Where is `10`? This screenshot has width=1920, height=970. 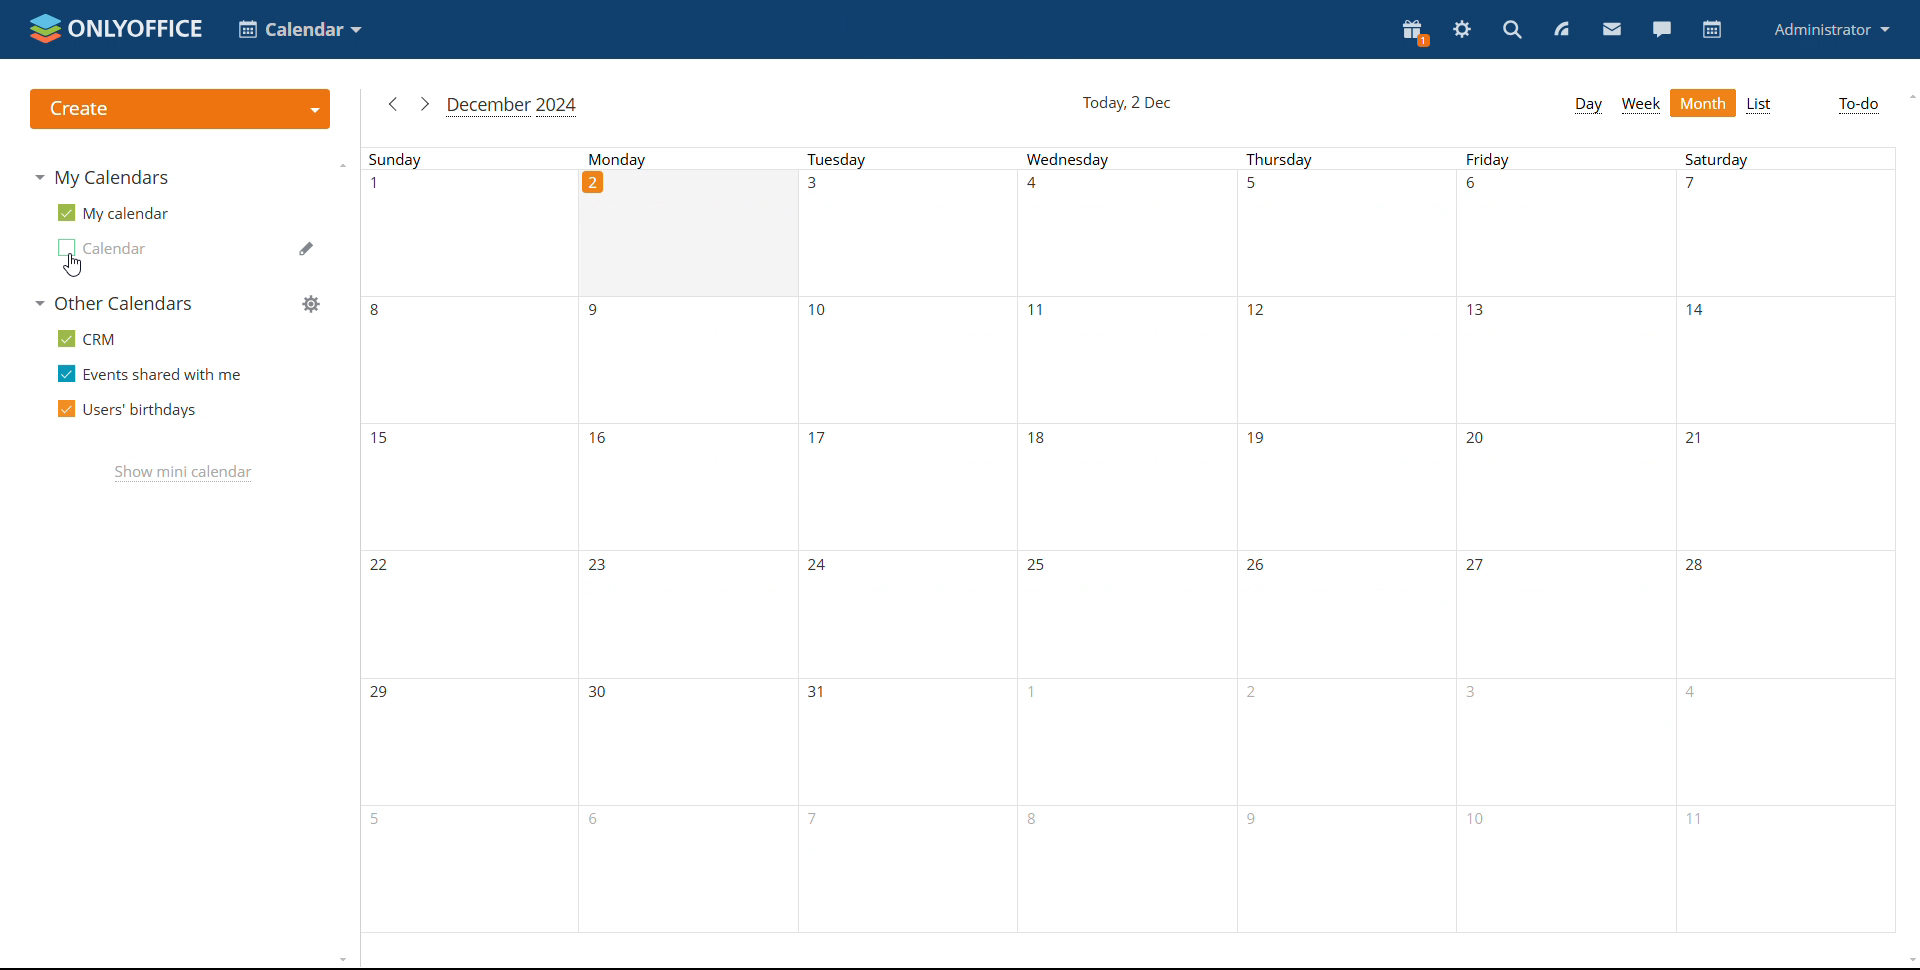 10 is located at coordinates (1564, 866).